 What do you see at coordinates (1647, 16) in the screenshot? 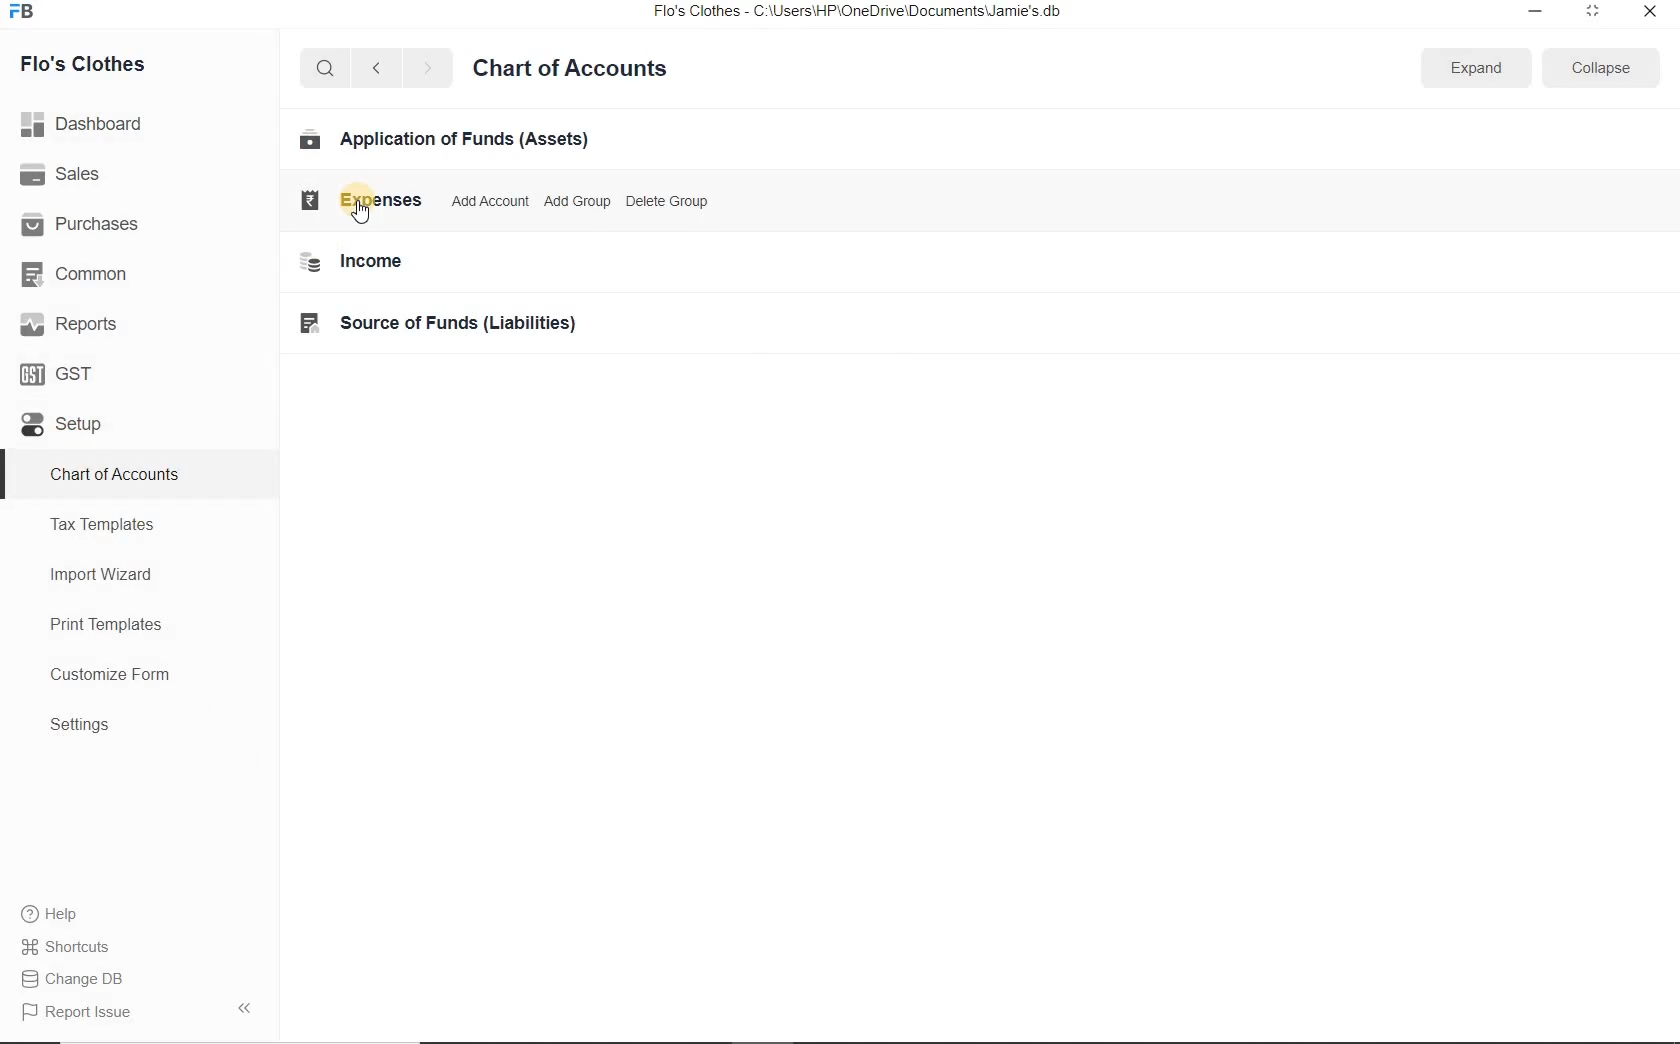
I see `close` at bounding box center [1647, 16].